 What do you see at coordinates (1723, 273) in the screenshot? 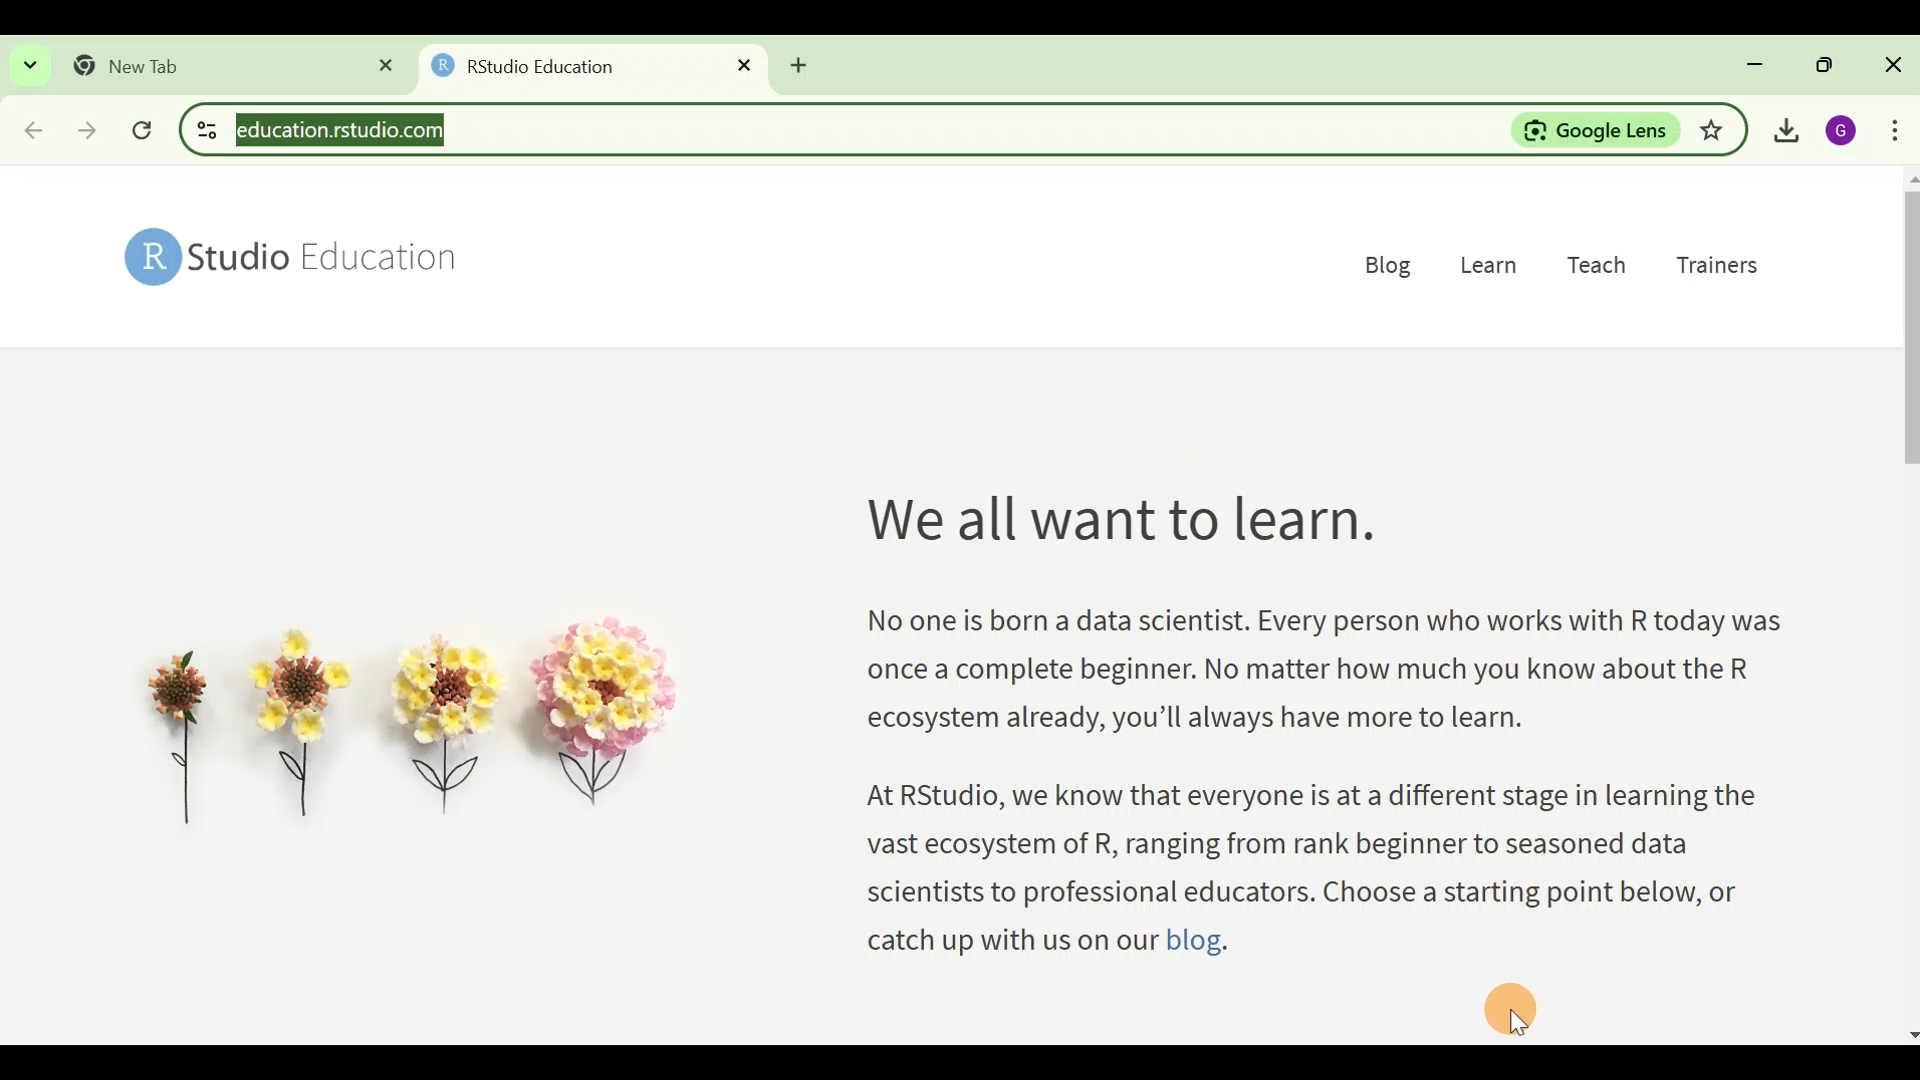
I see `Trainers` at bounding box center [1723, 273].